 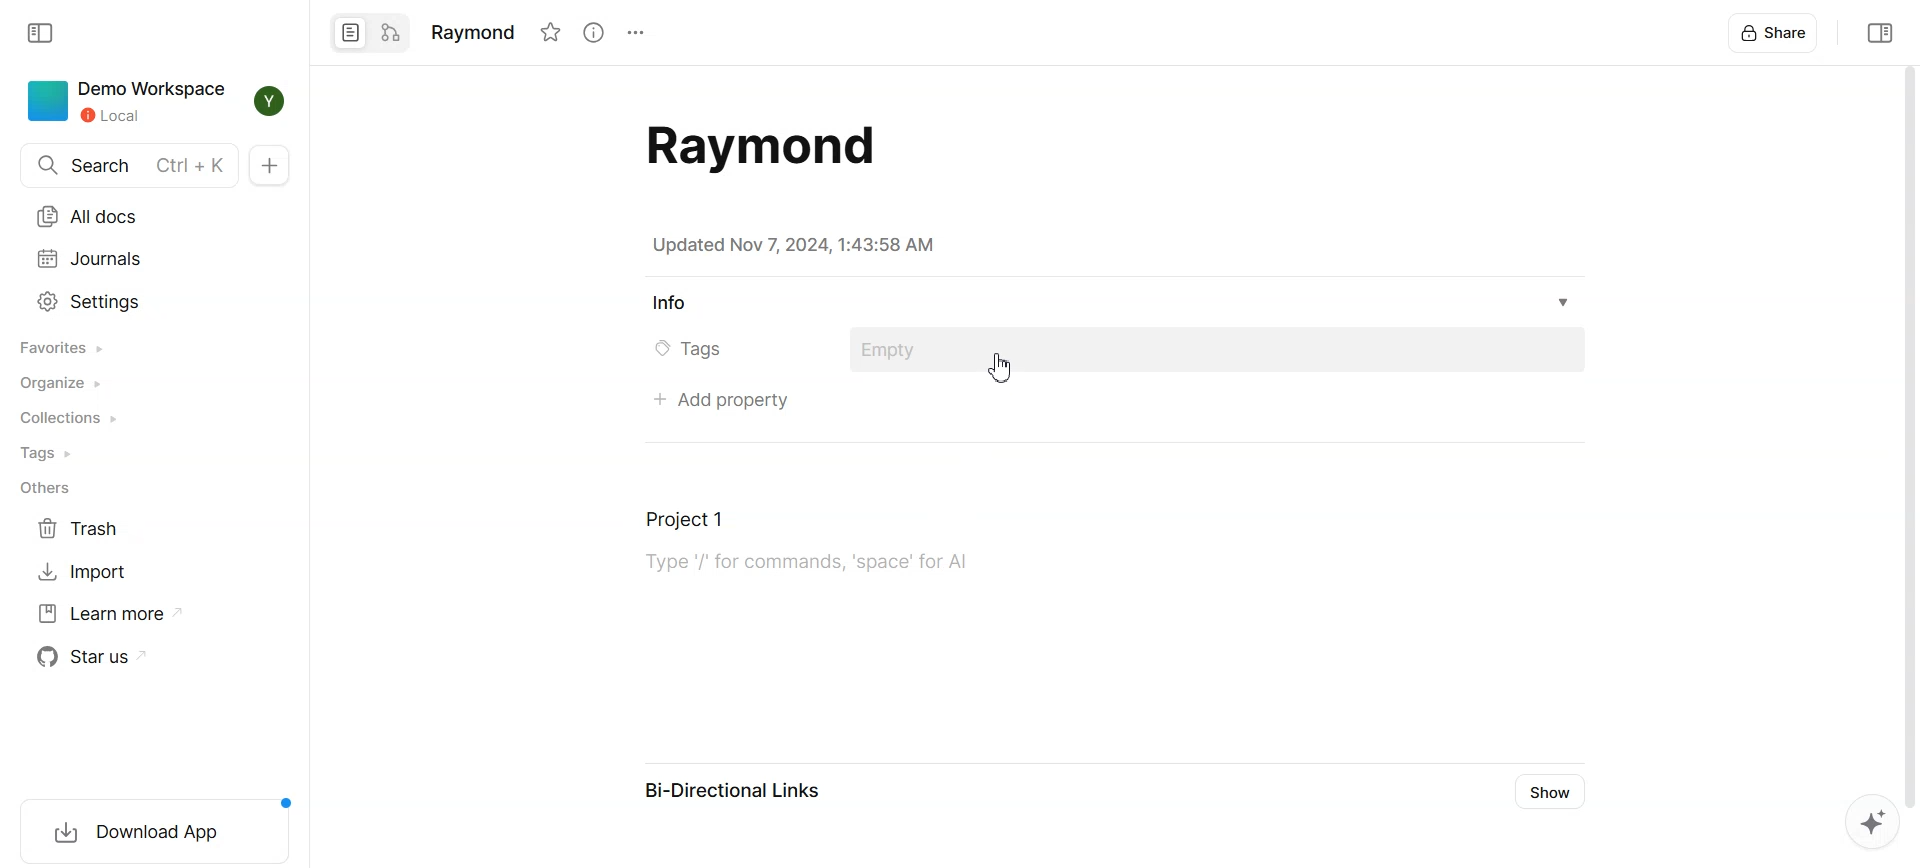 I want to click on Others, so click(x=44, y=490).